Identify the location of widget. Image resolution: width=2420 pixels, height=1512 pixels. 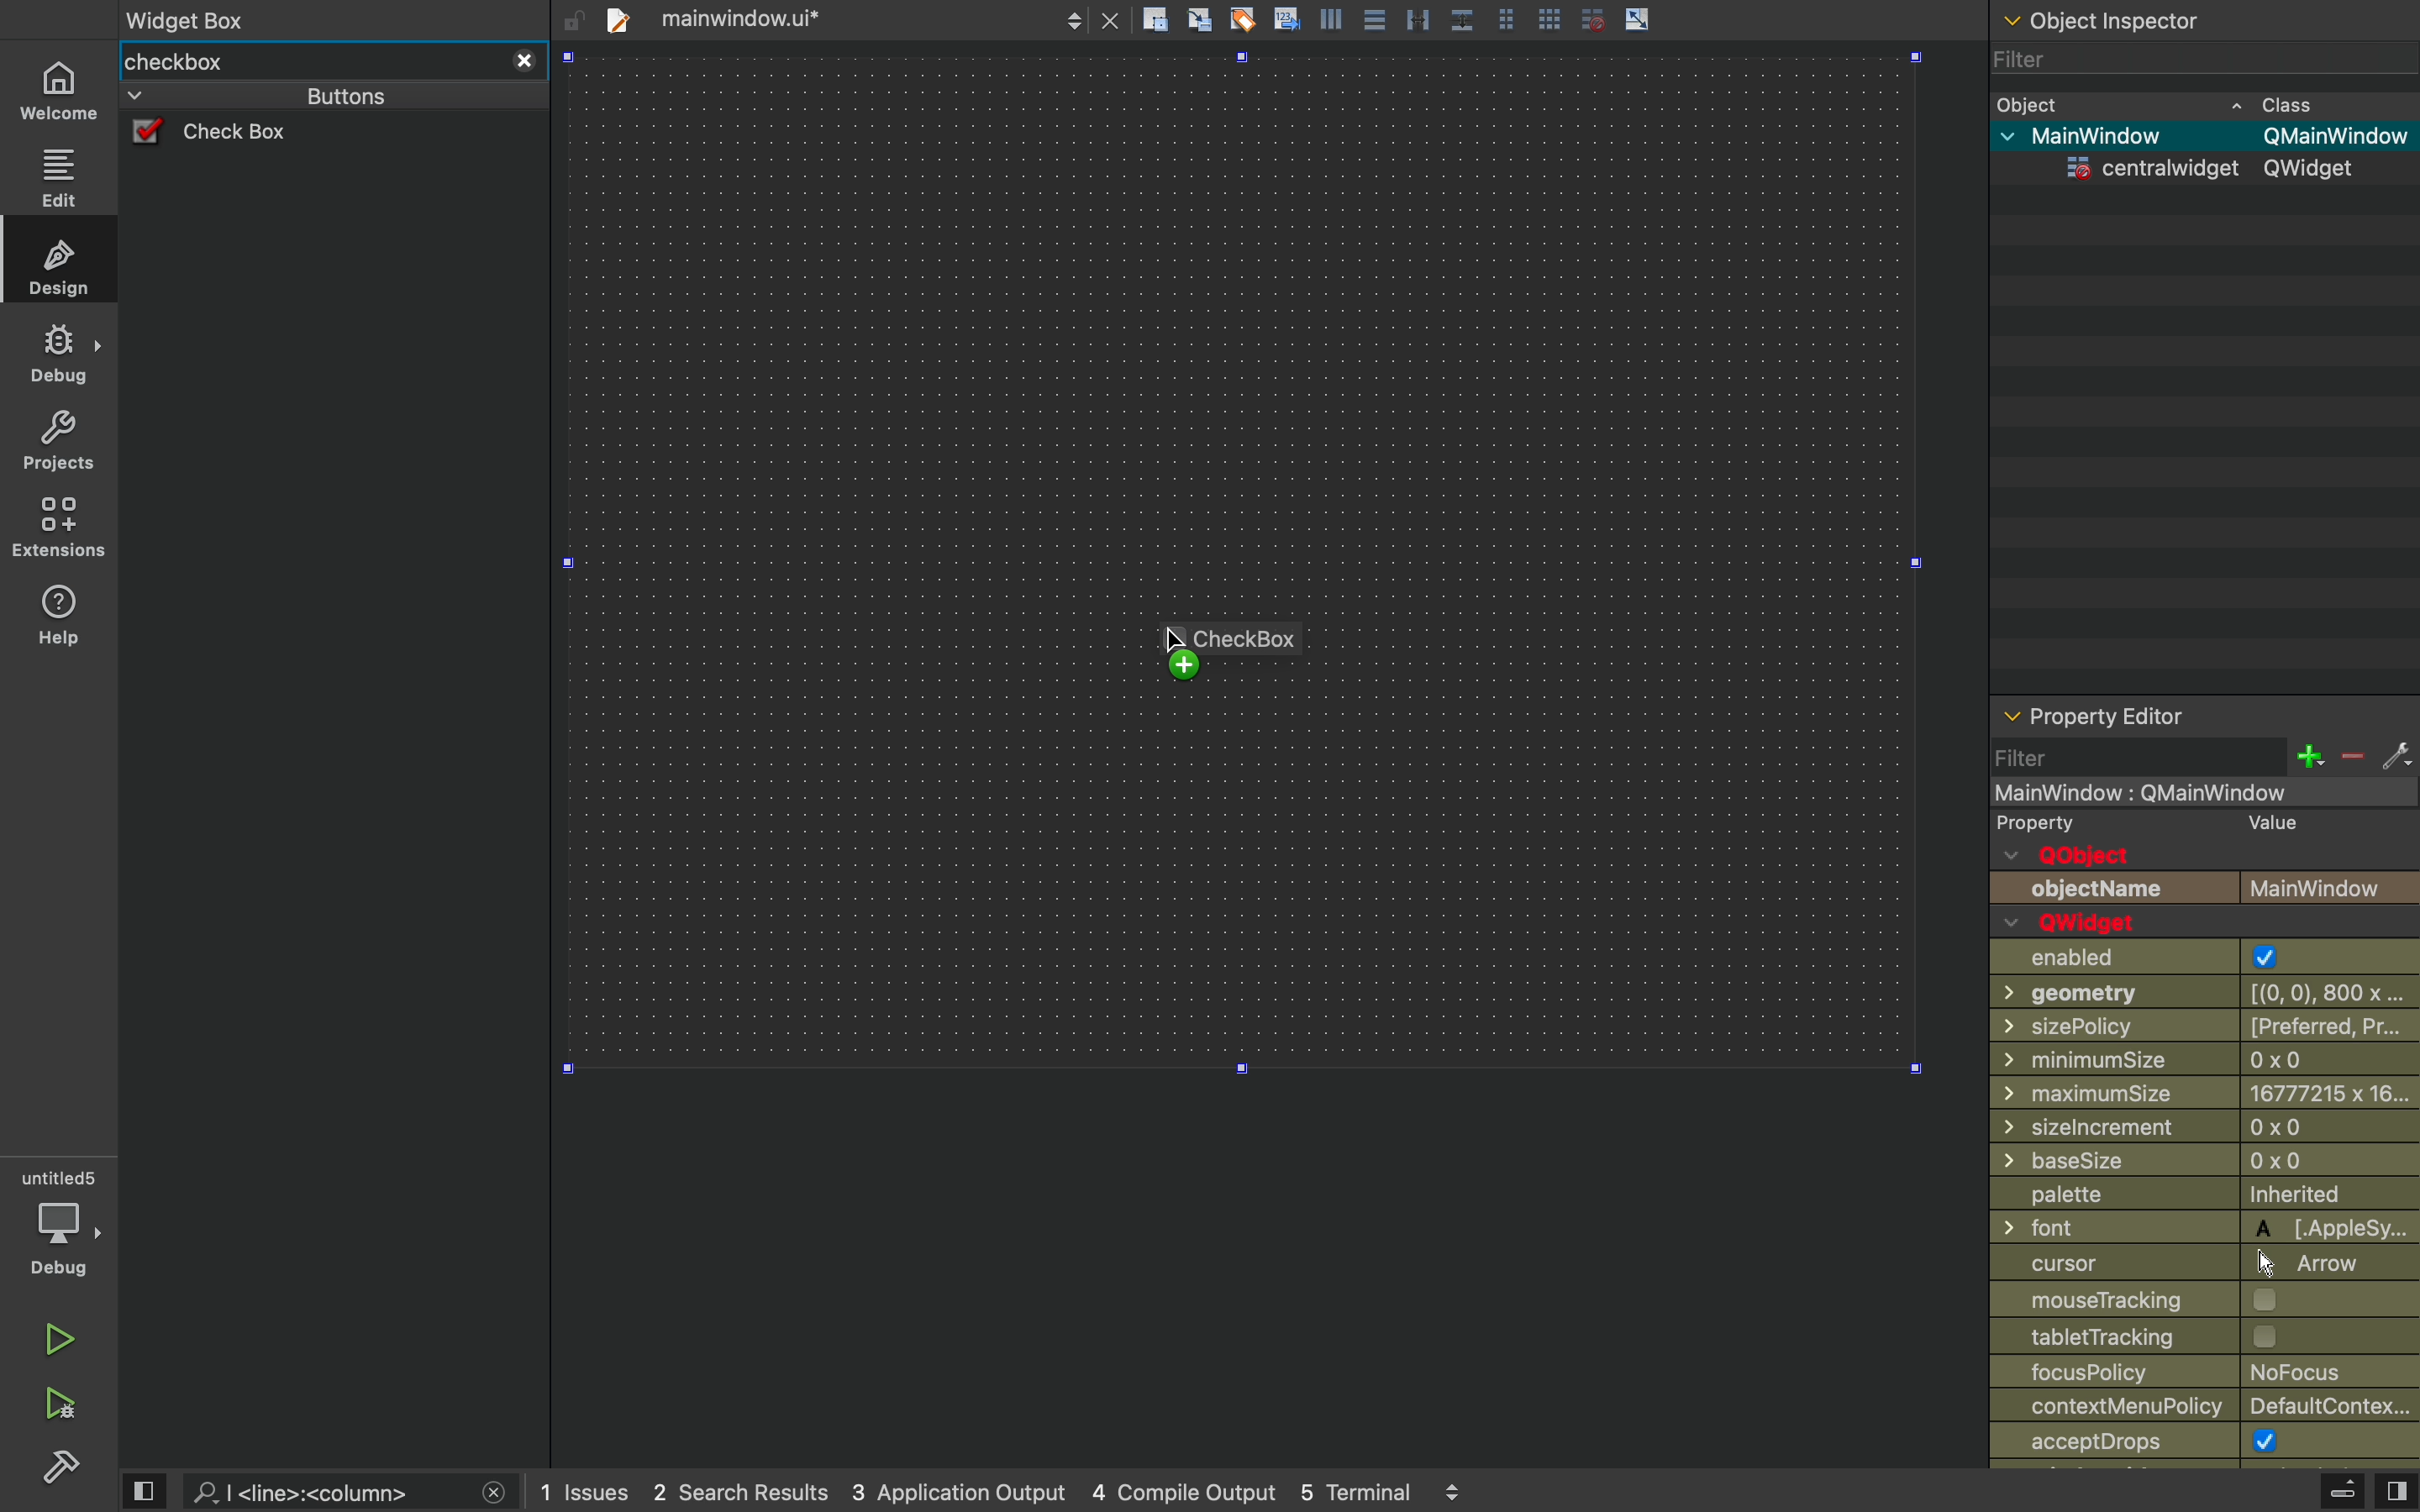
(2211, 168).